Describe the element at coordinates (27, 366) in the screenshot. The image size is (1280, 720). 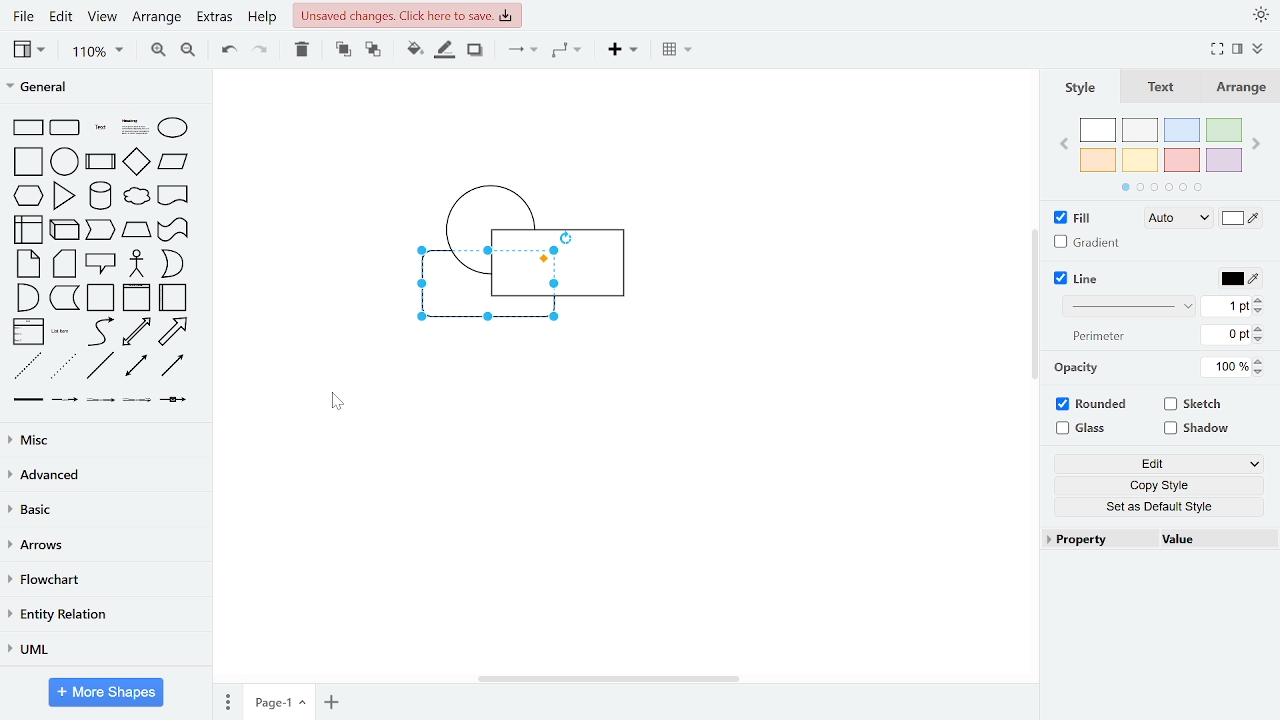
I see `dashed line` at that location.